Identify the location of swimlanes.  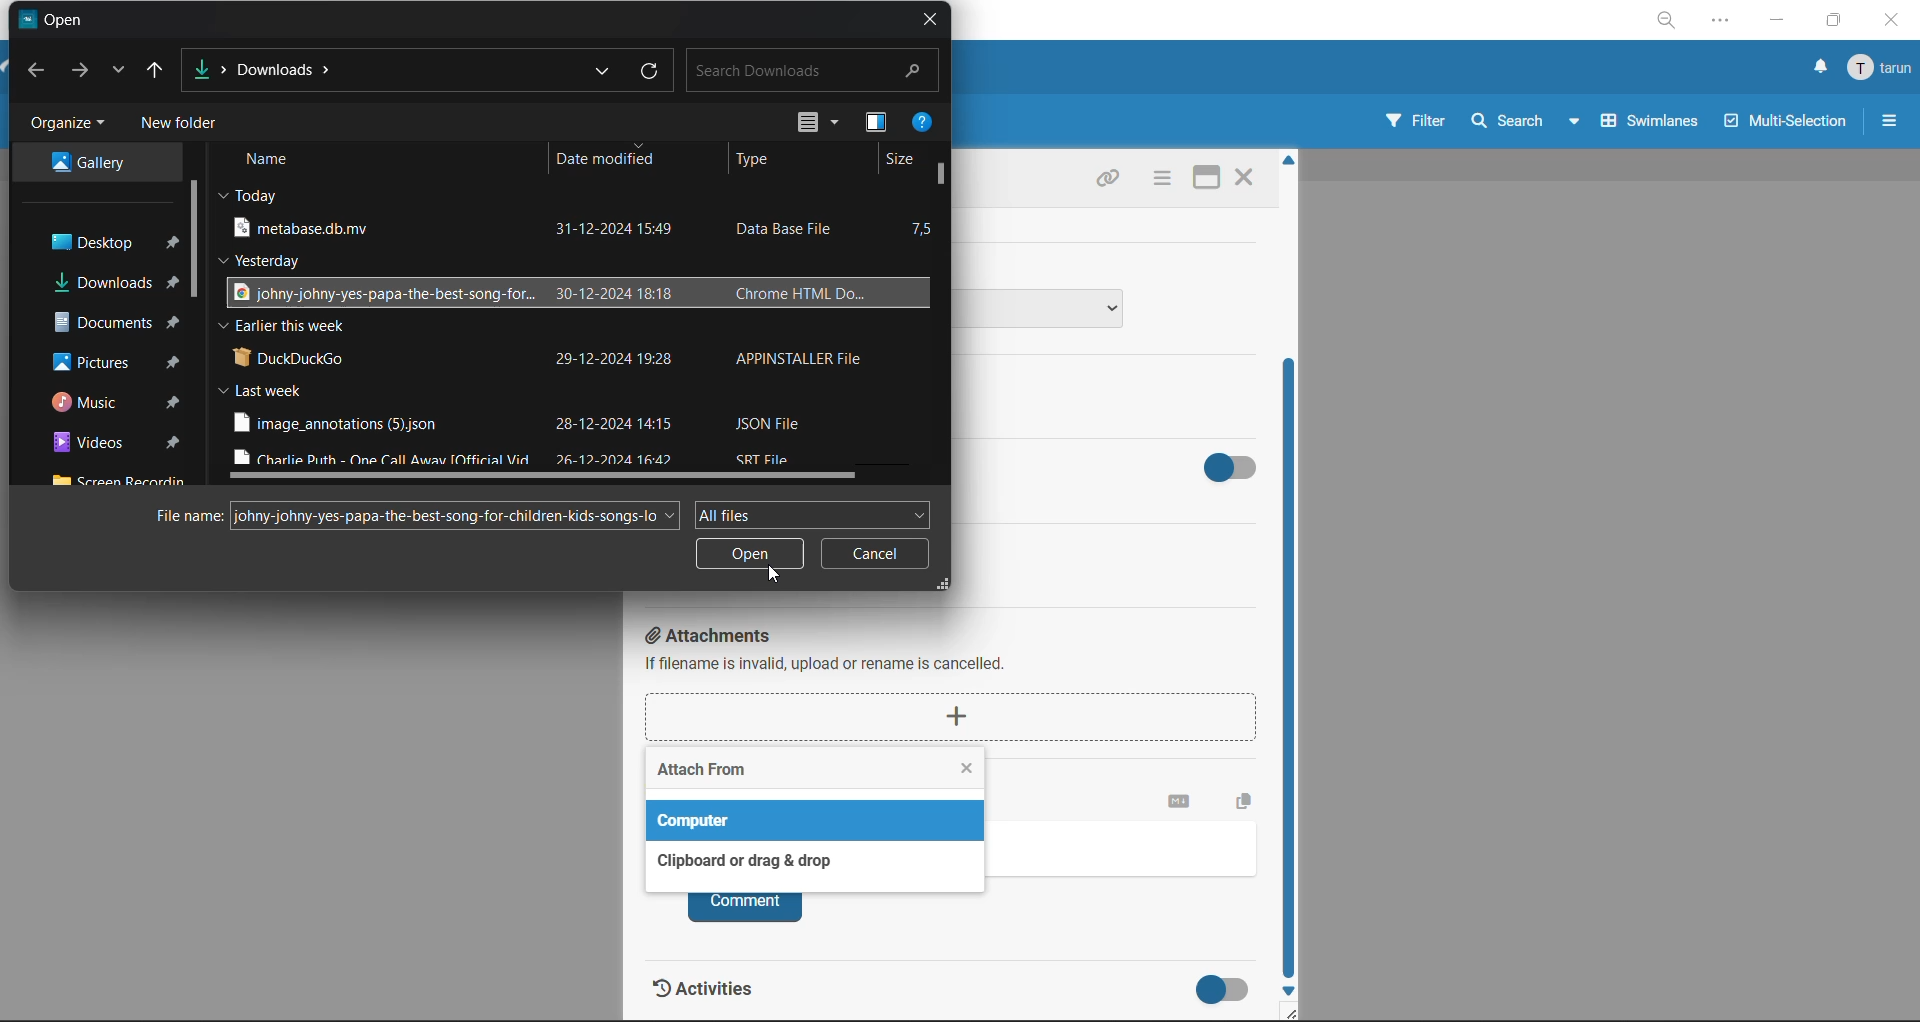
(1651, 120).